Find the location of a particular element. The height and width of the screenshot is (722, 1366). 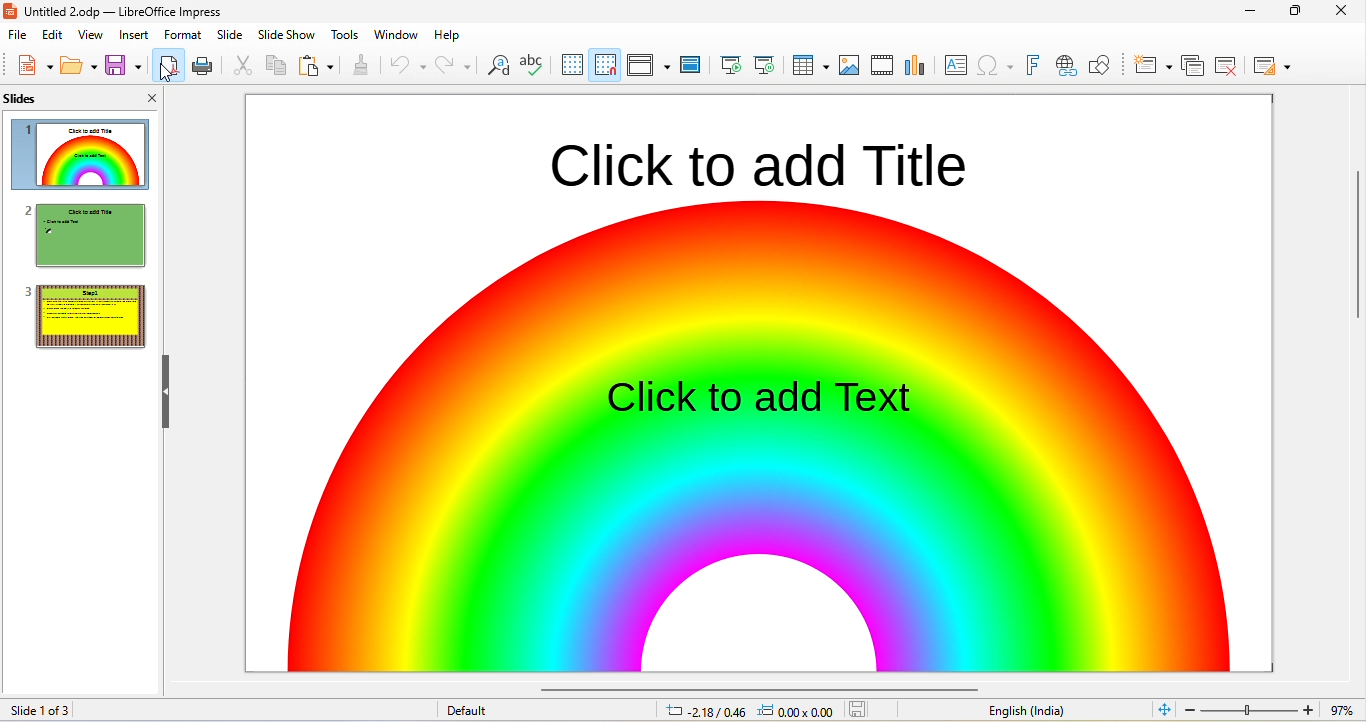

close is located at coordinates (147, 99).